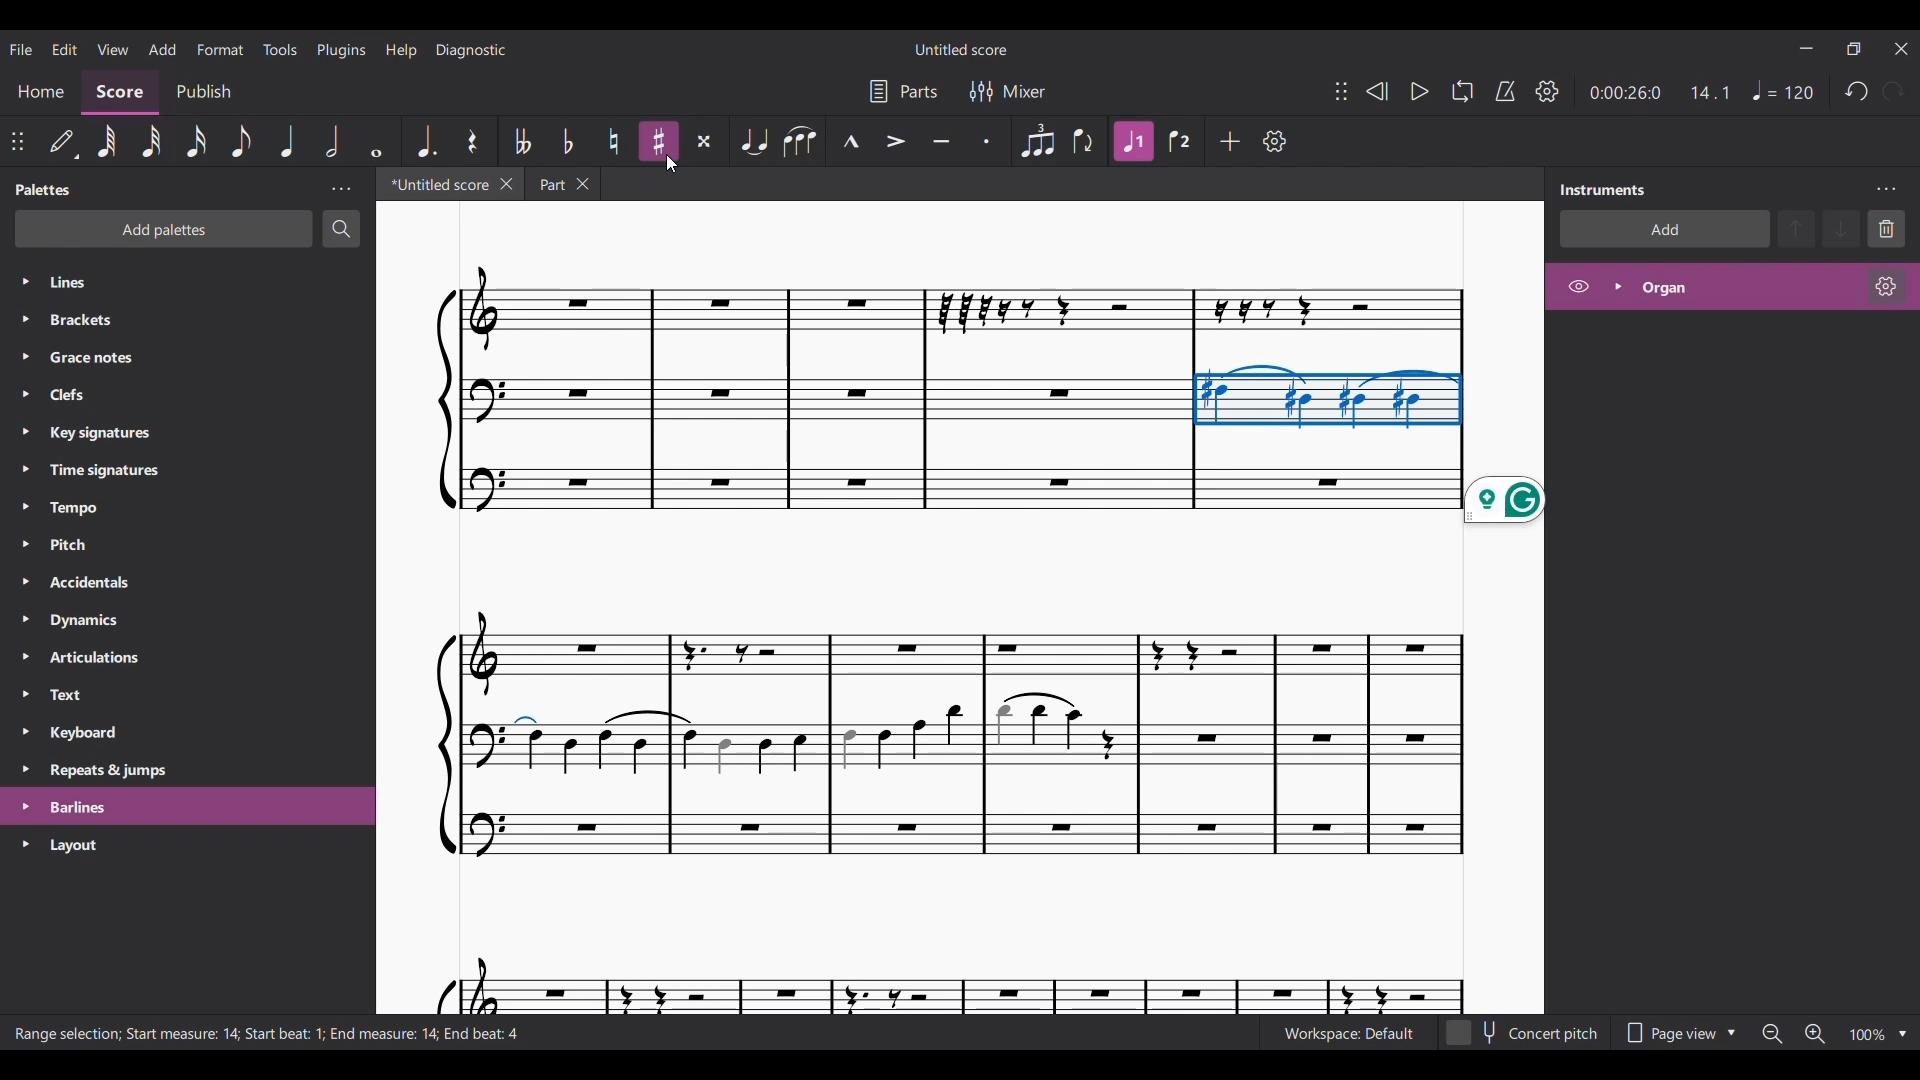 This screenshot has height=1080, width=1920. I want to click on Flip direction, so click(1084, 141).